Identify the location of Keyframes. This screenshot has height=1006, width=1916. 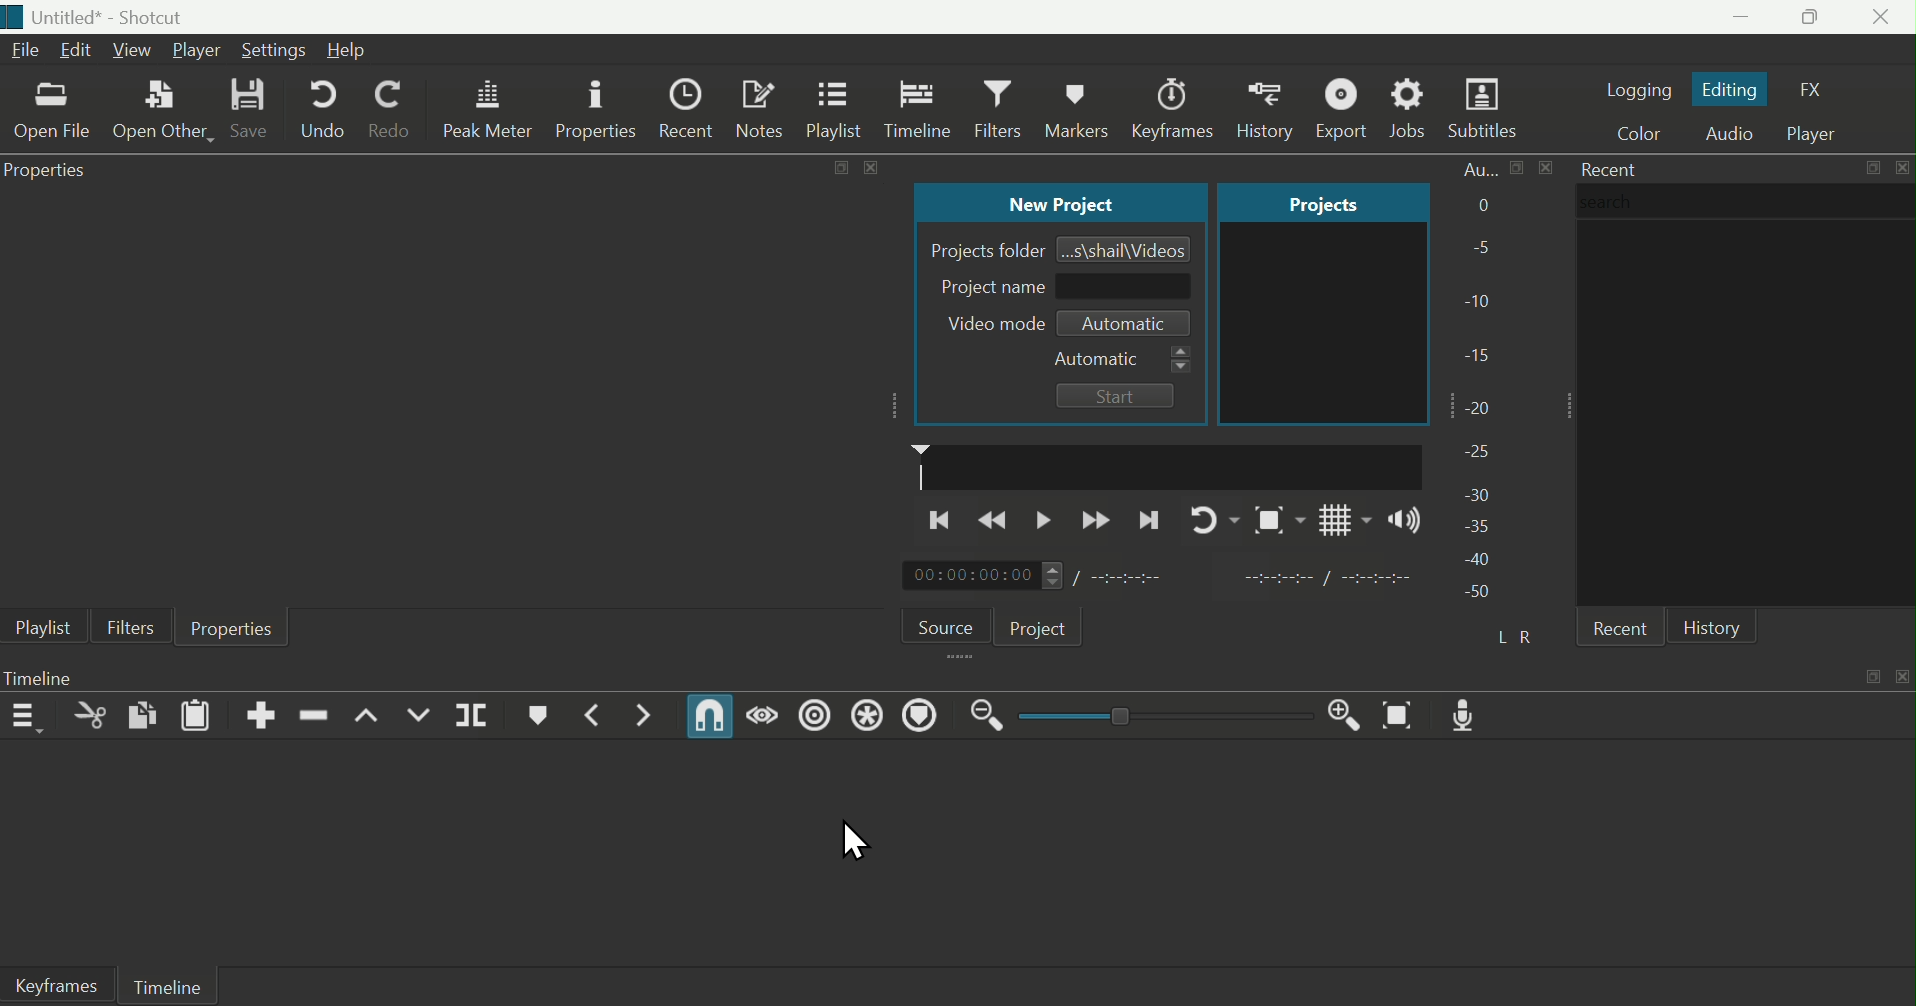
(1263, 105).